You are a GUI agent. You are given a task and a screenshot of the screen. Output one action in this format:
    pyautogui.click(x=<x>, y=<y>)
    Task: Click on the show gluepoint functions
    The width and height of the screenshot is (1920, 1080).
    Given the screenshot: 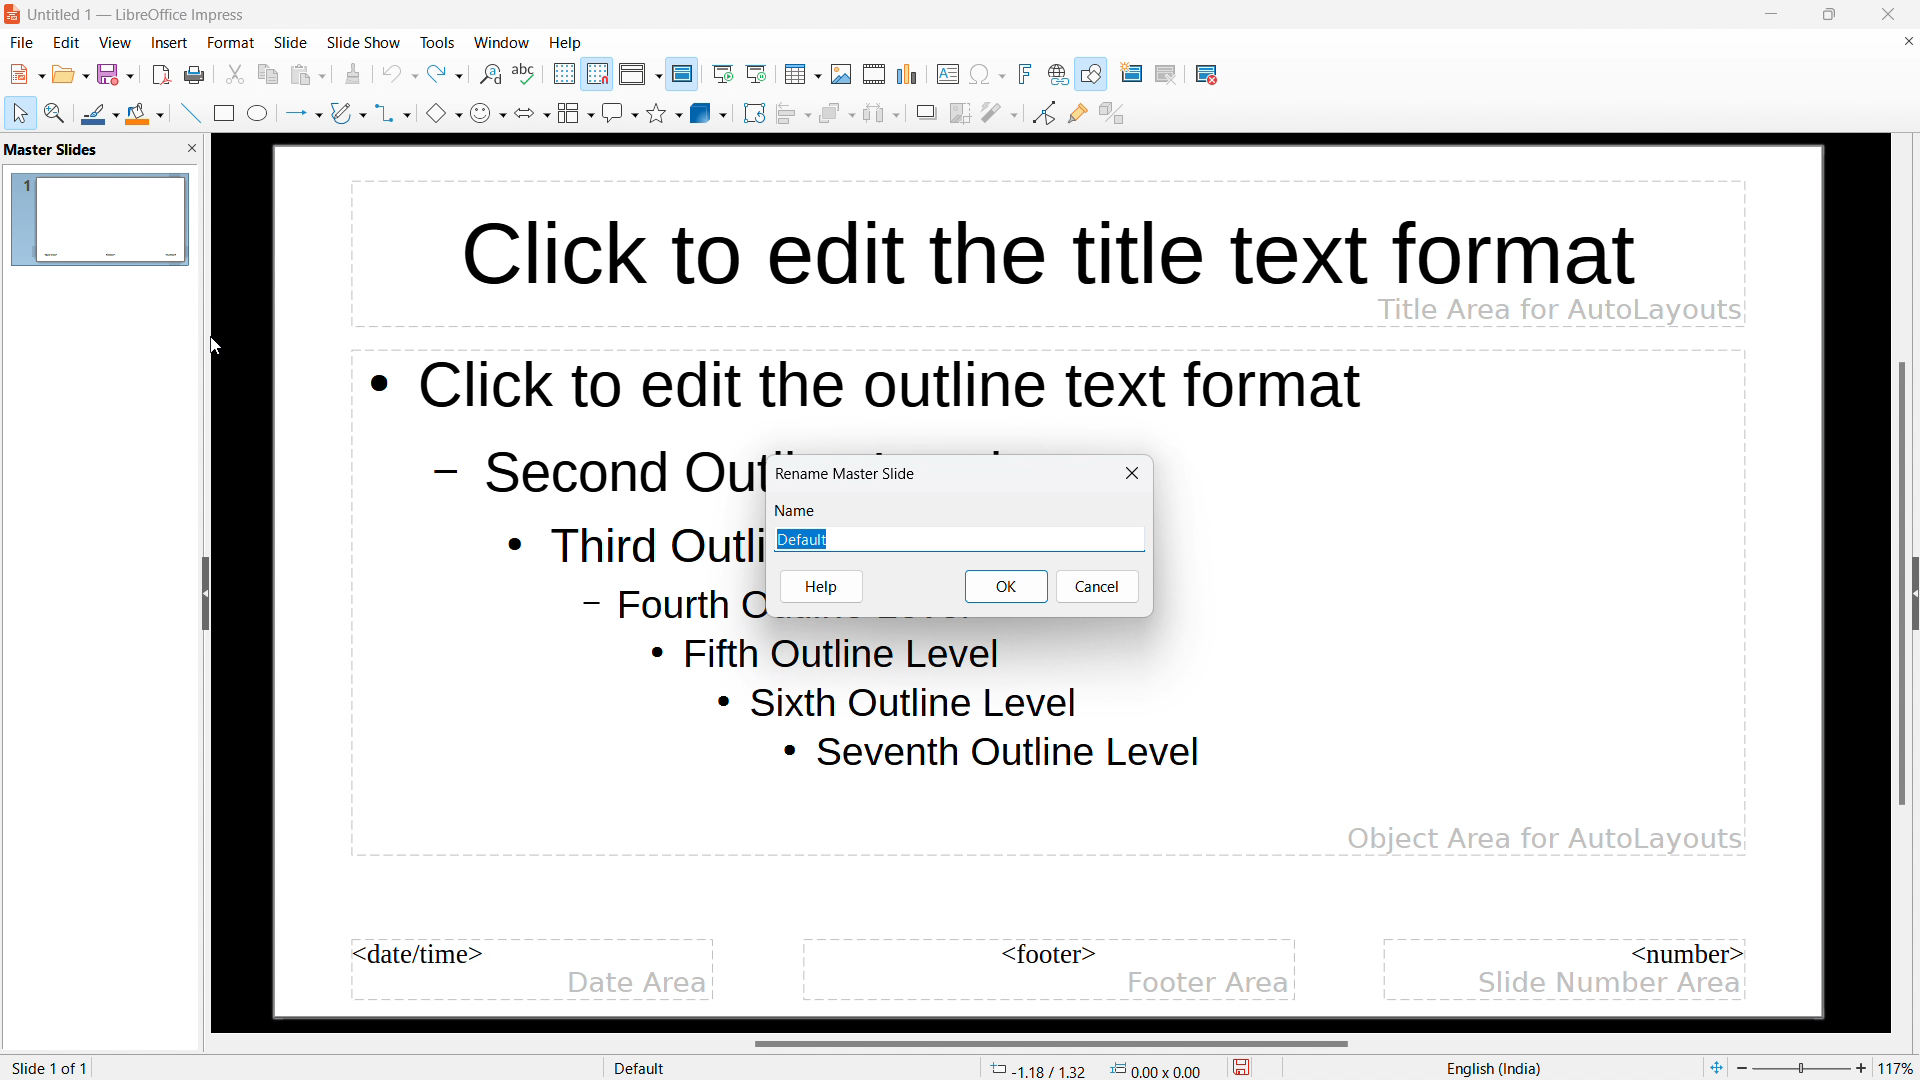 What is the action you would take?
    pyautogui.click(x=1078, y=113)
    